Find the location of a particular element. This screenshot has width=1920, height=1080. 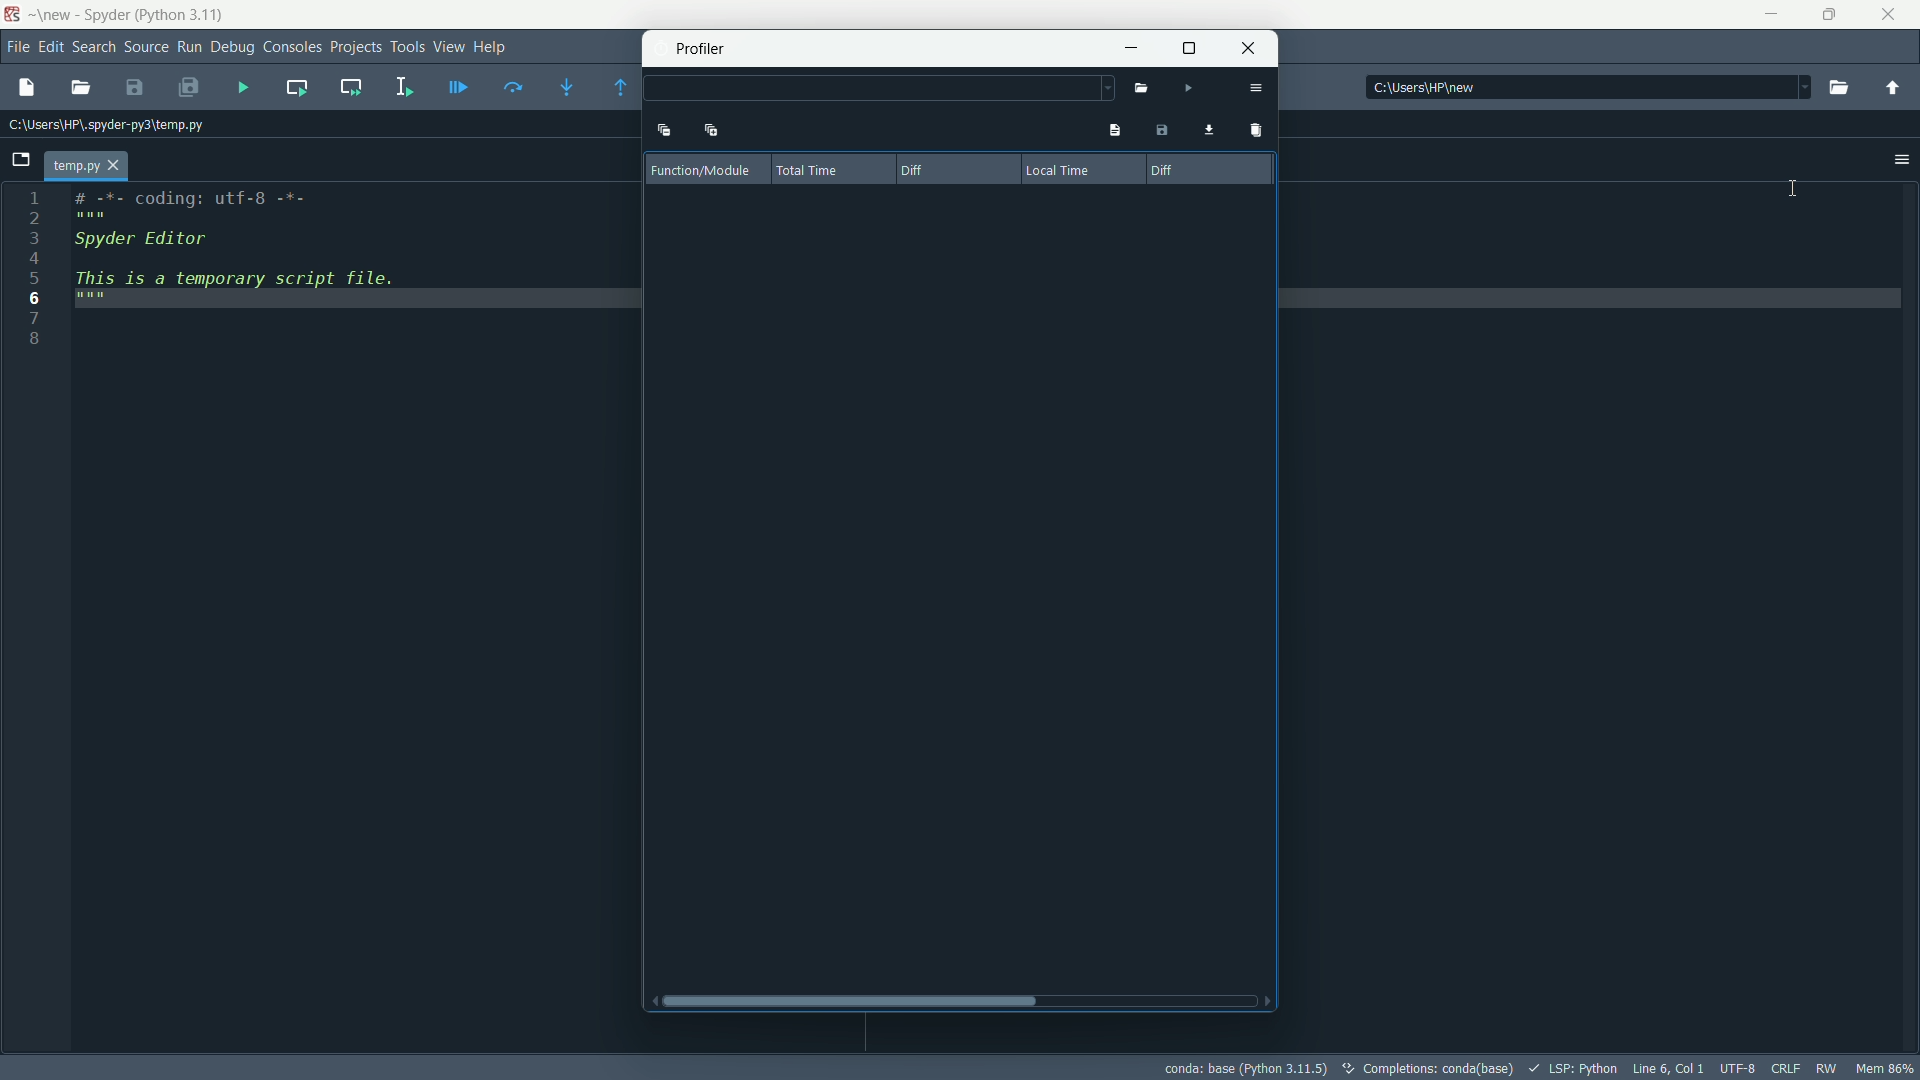

directory: c:\users\hp\new is located at coordinates (1421, 87).